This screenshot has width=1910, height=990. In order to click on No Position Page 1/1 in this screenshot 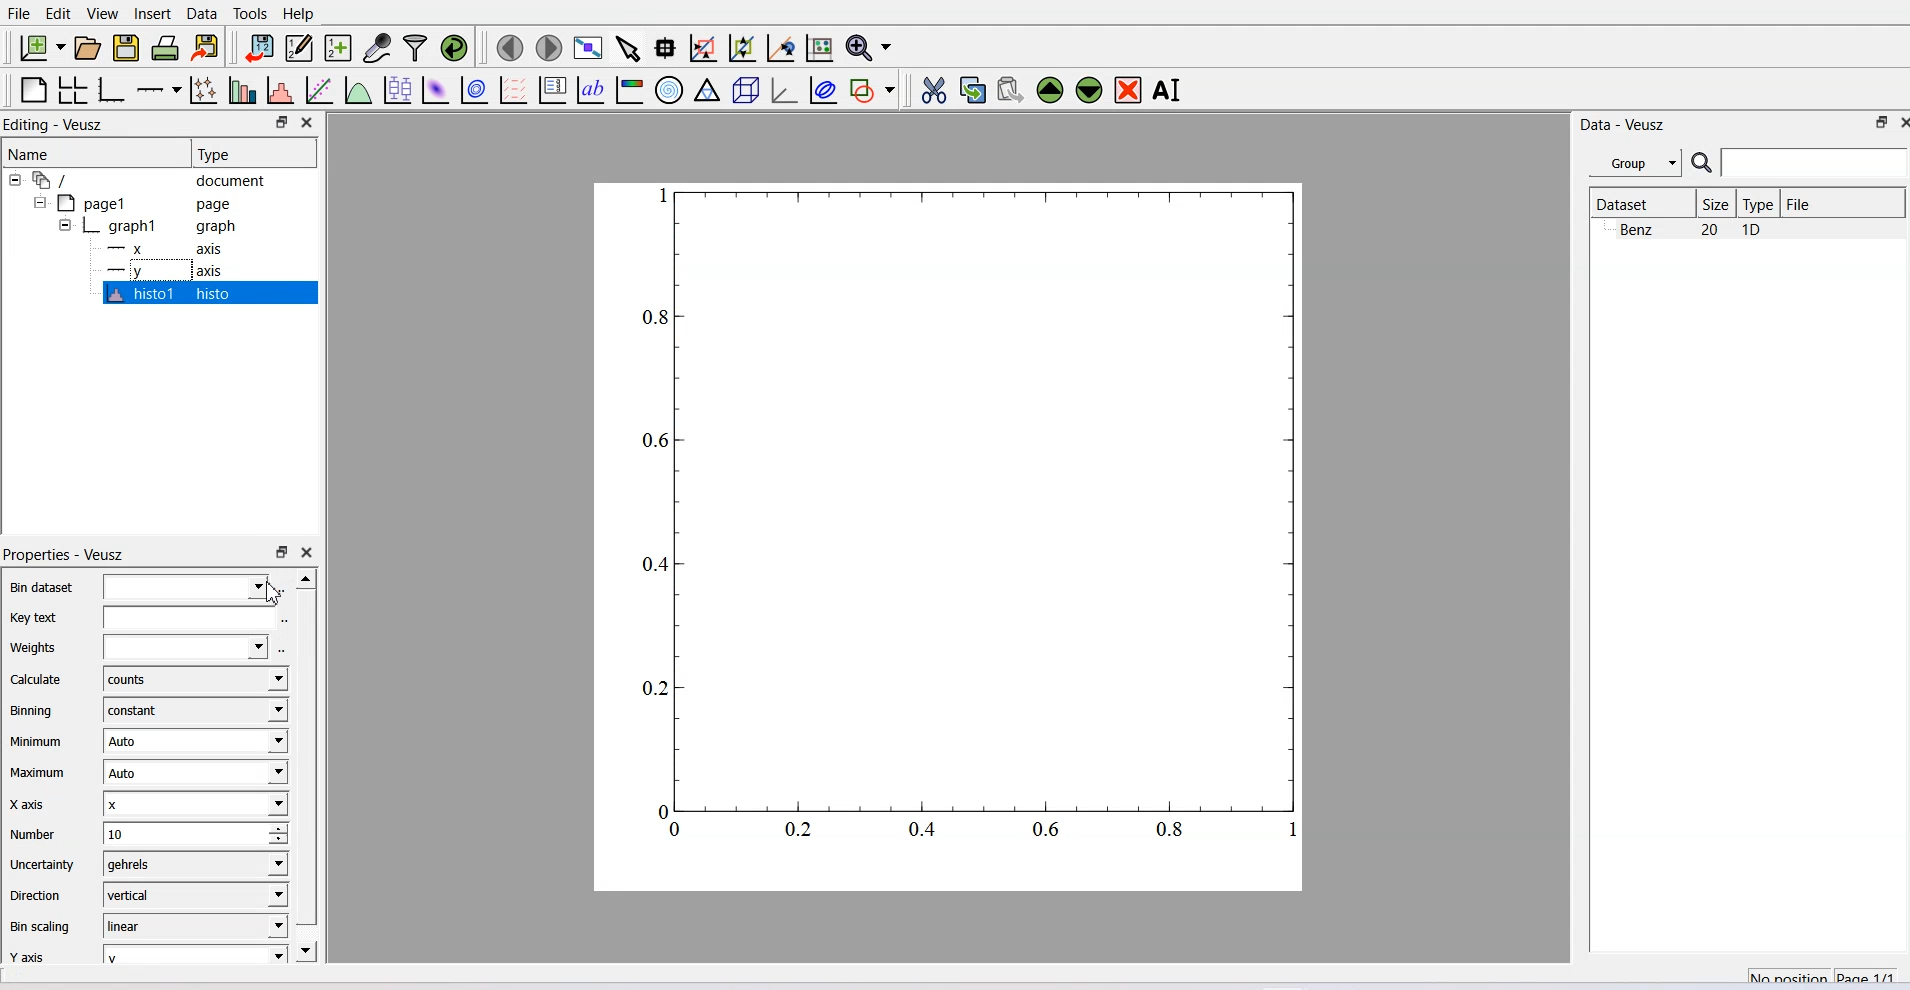, I will do `click(1821, 974)`.